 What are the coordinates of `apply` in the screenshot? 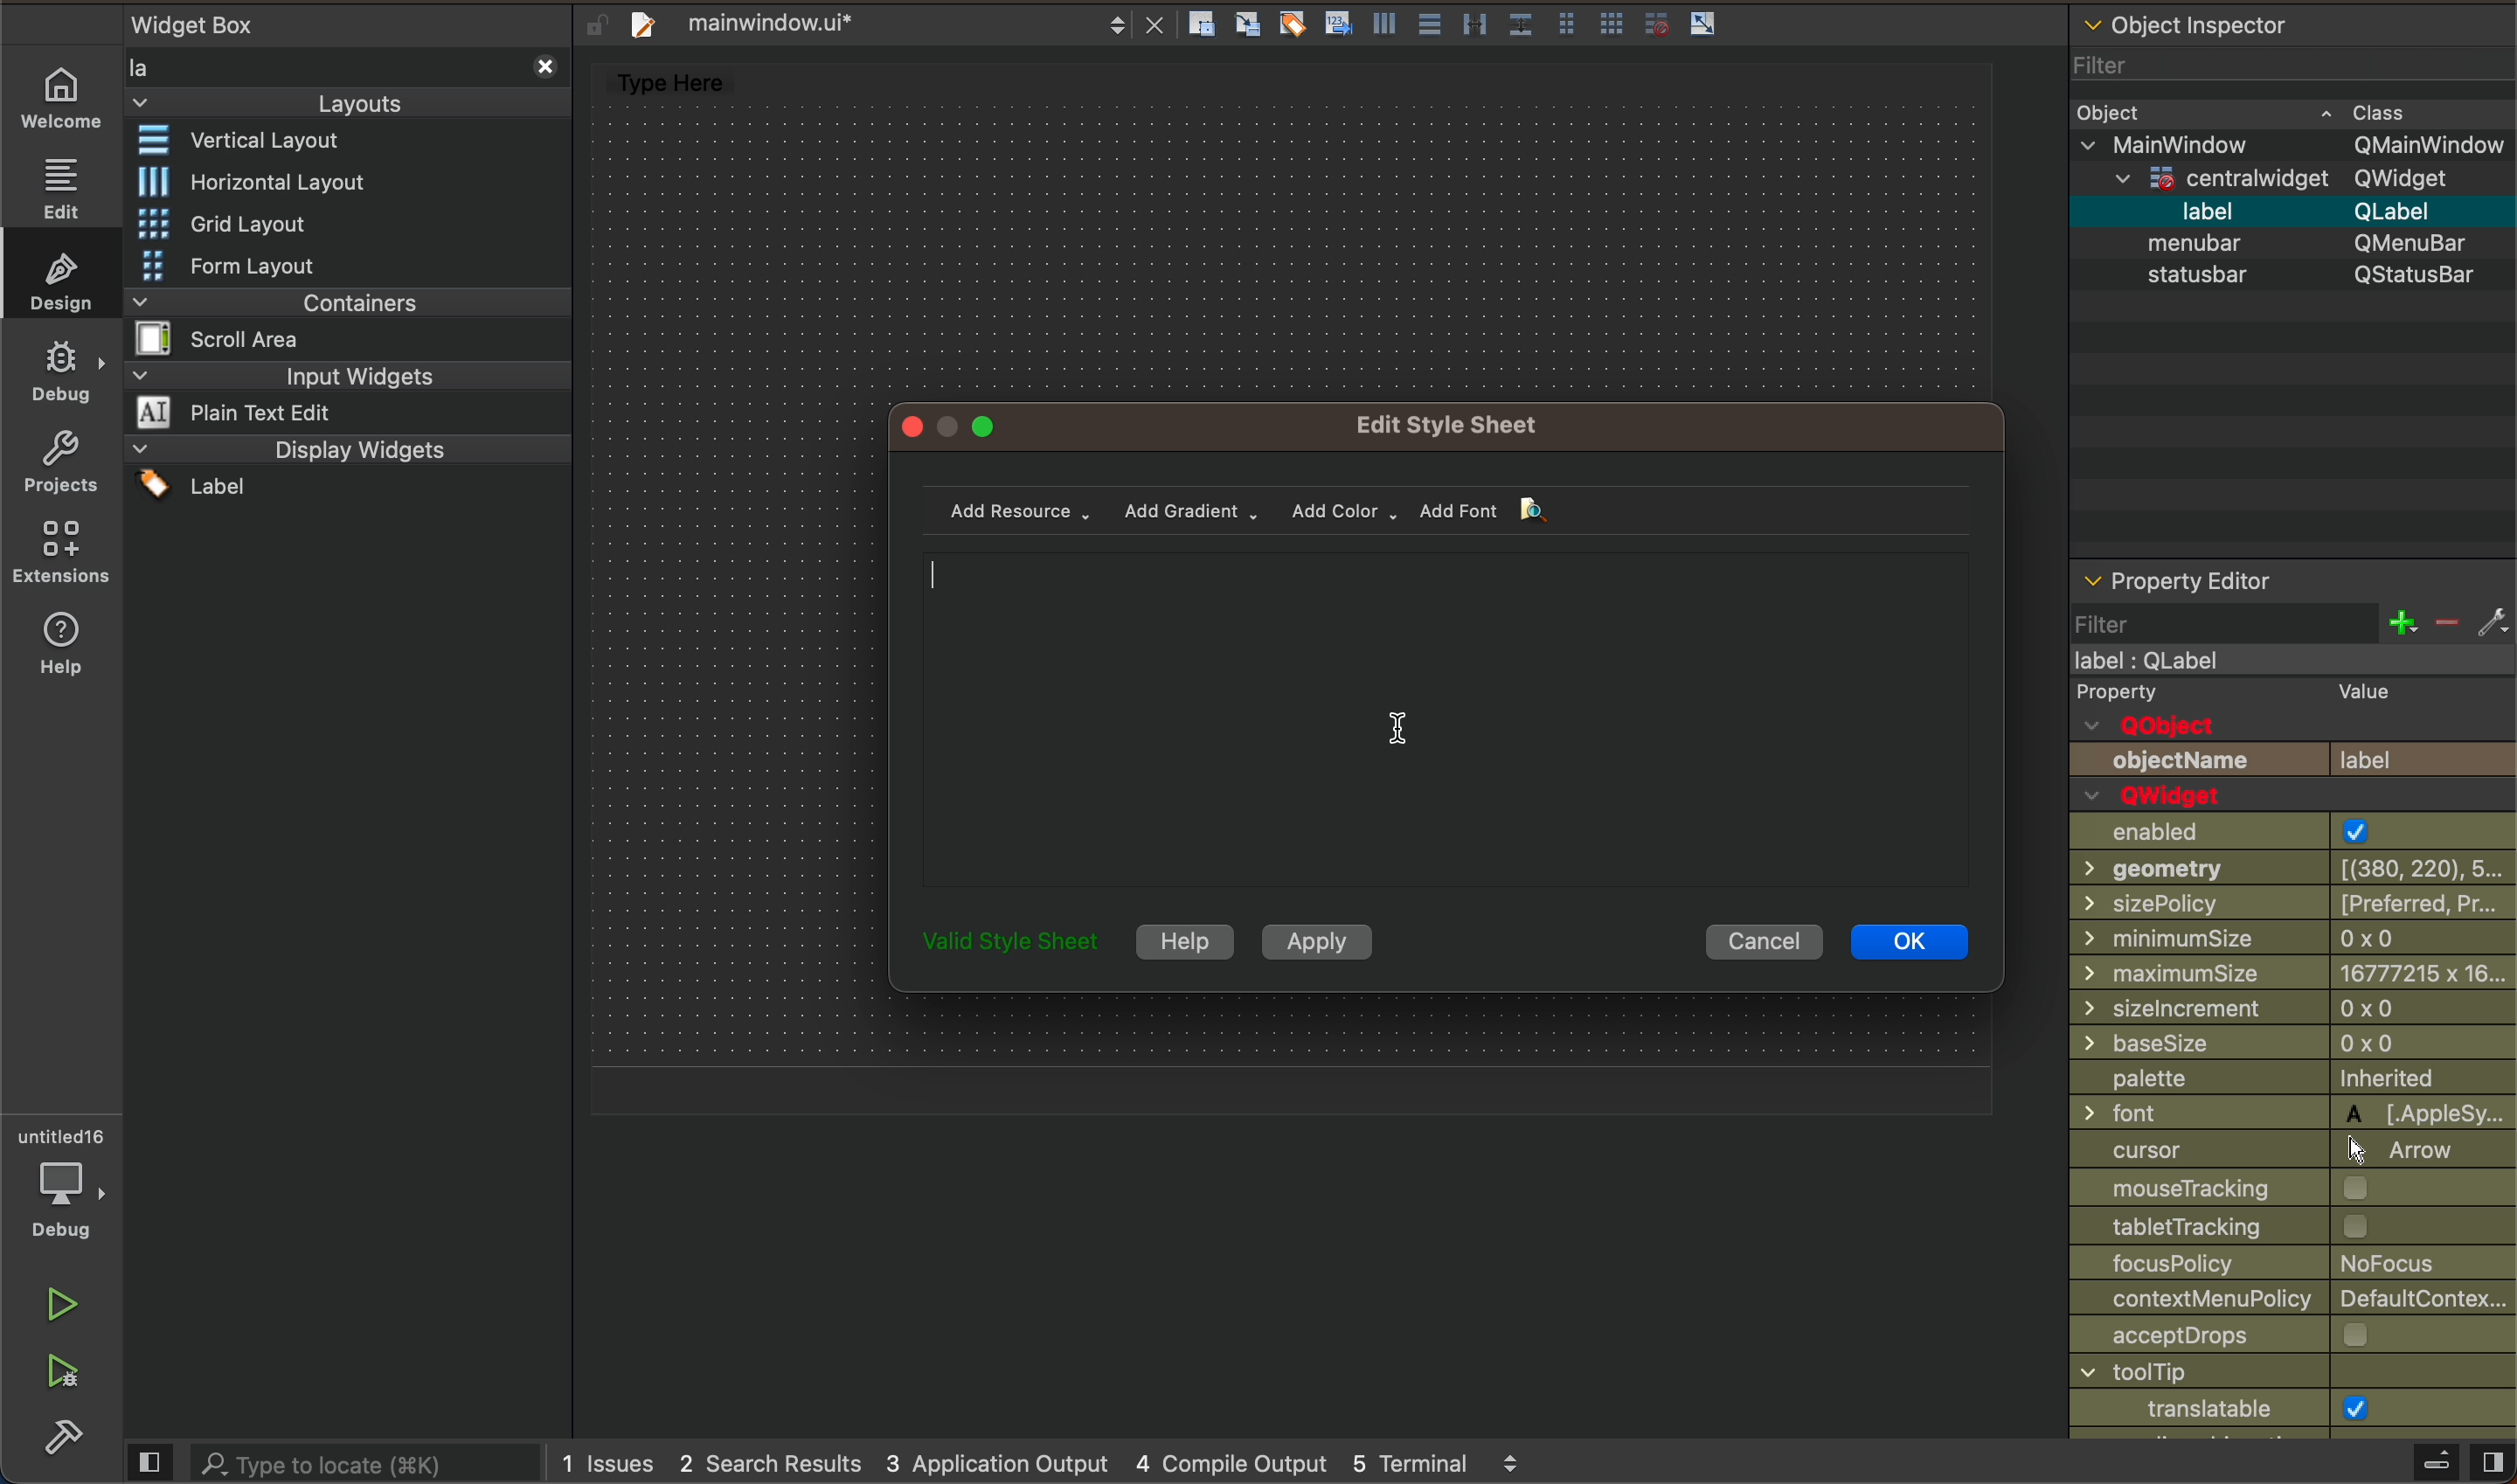 It's located at (1328, 942).